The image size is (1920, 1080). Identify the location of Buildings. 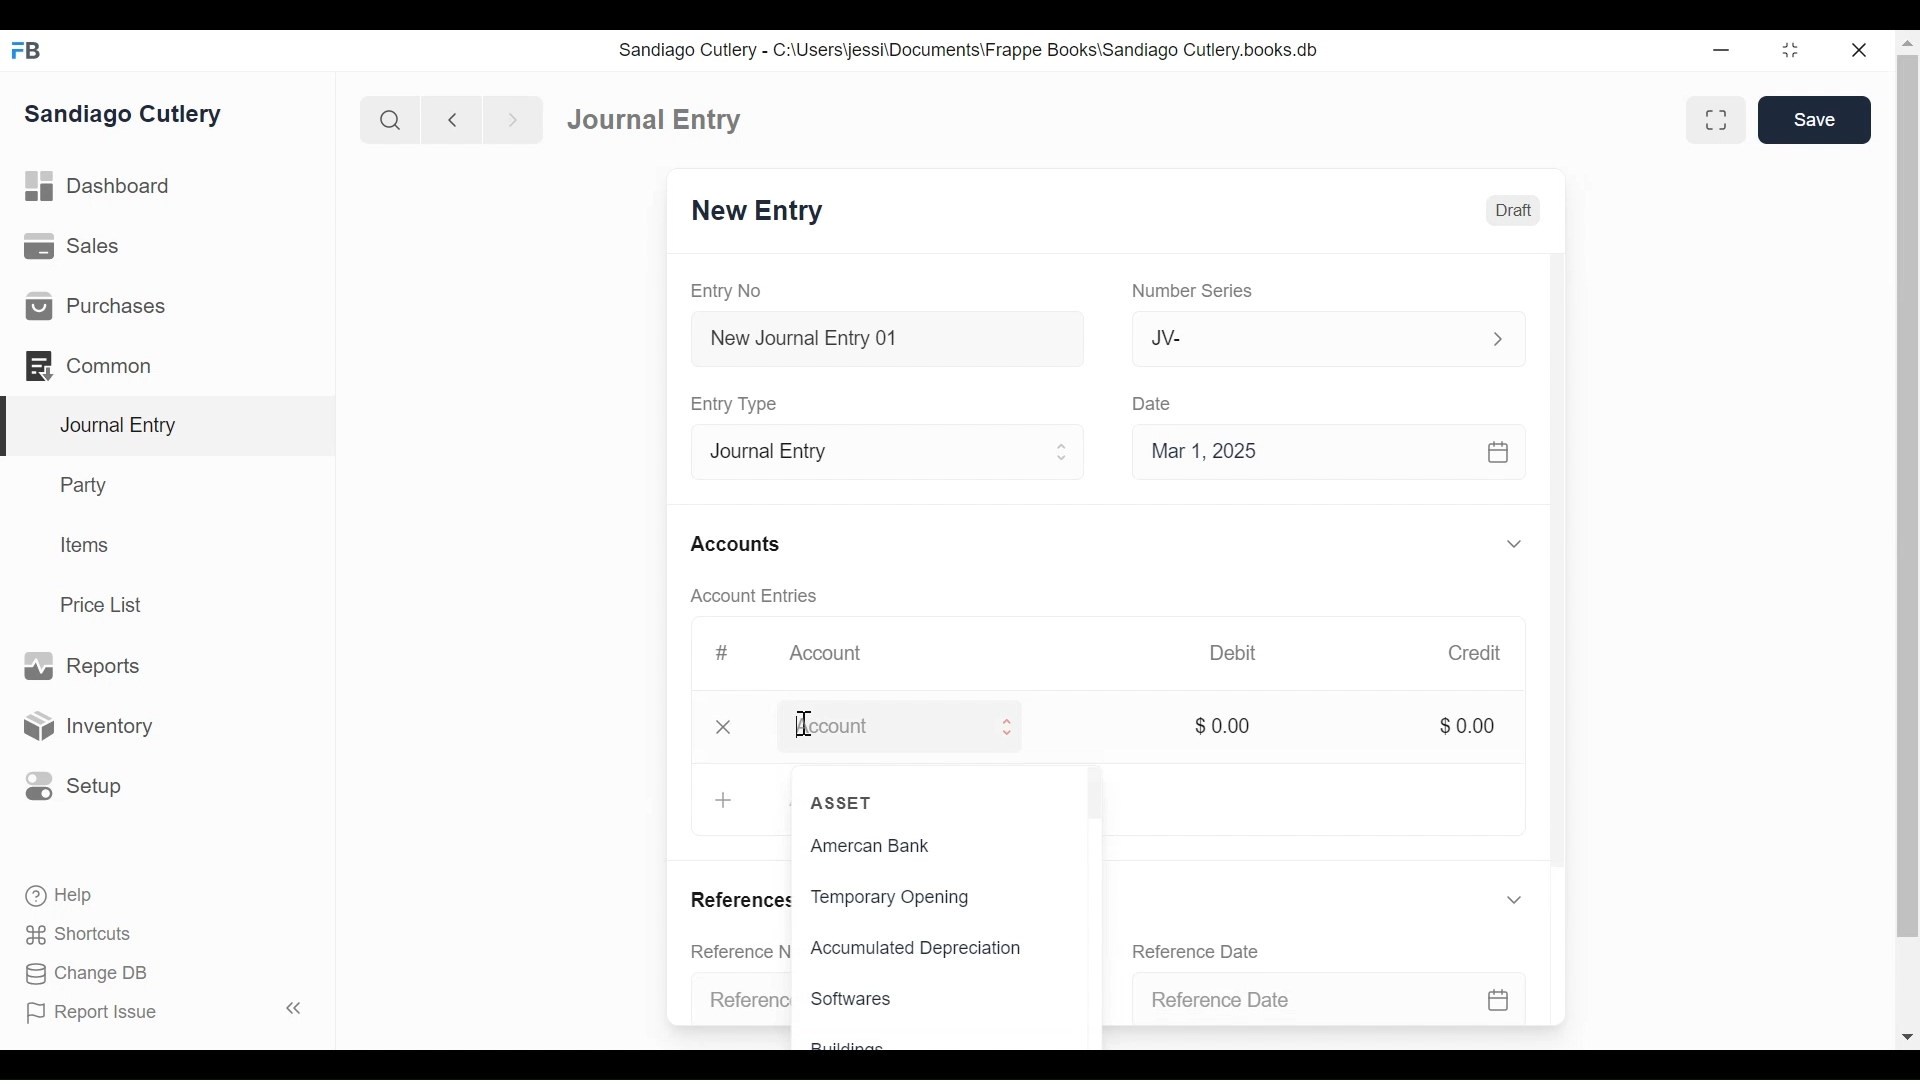
(852, 1045).